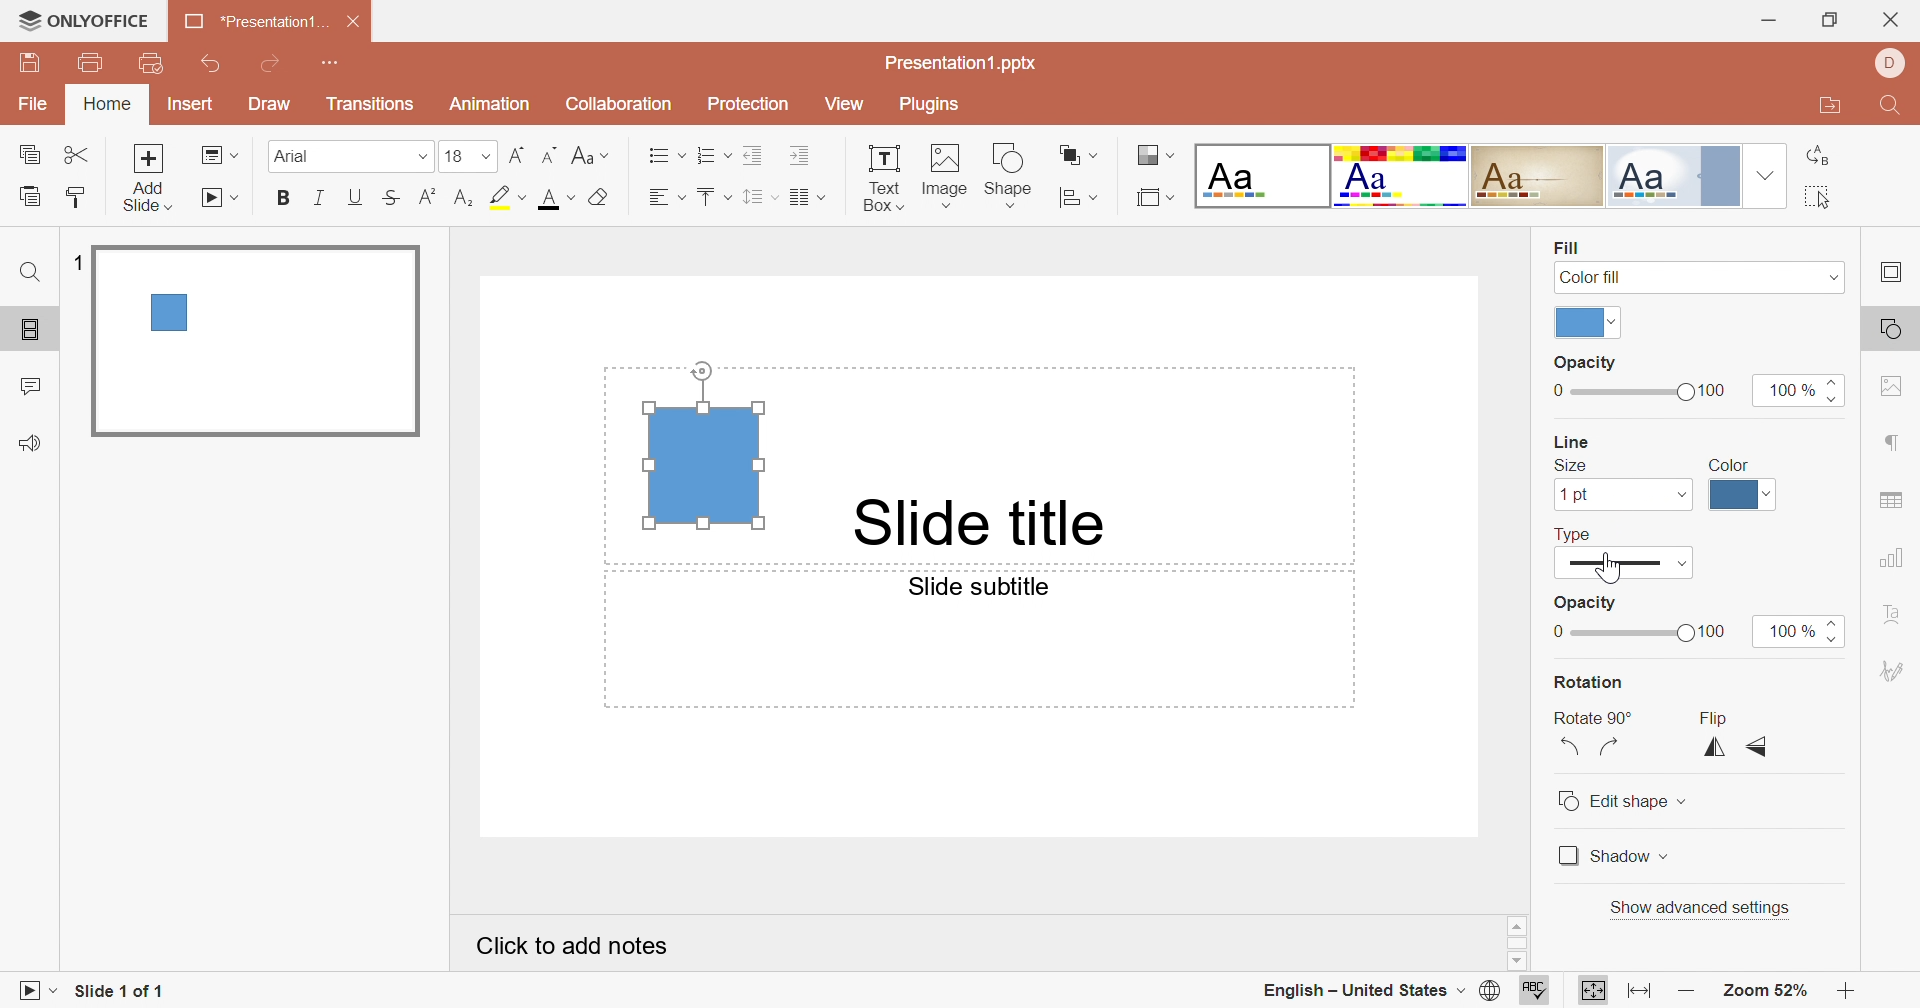 Image resolution: width=1920 pixels, height=1008 pixels. Describe the element at coordinates (620, 106) in the screenshot. I see `Collaboration` at that location.